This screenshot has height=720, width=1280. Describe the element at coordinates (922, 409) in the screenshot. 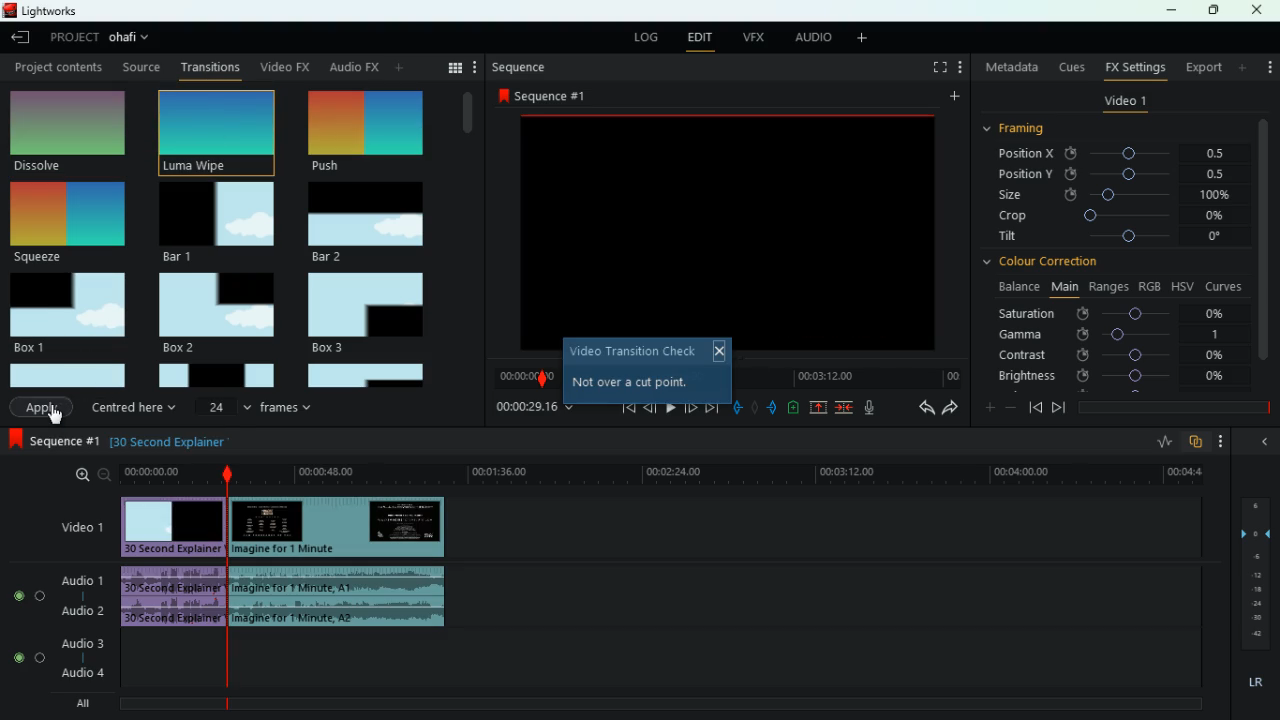

I see `back` at that location.